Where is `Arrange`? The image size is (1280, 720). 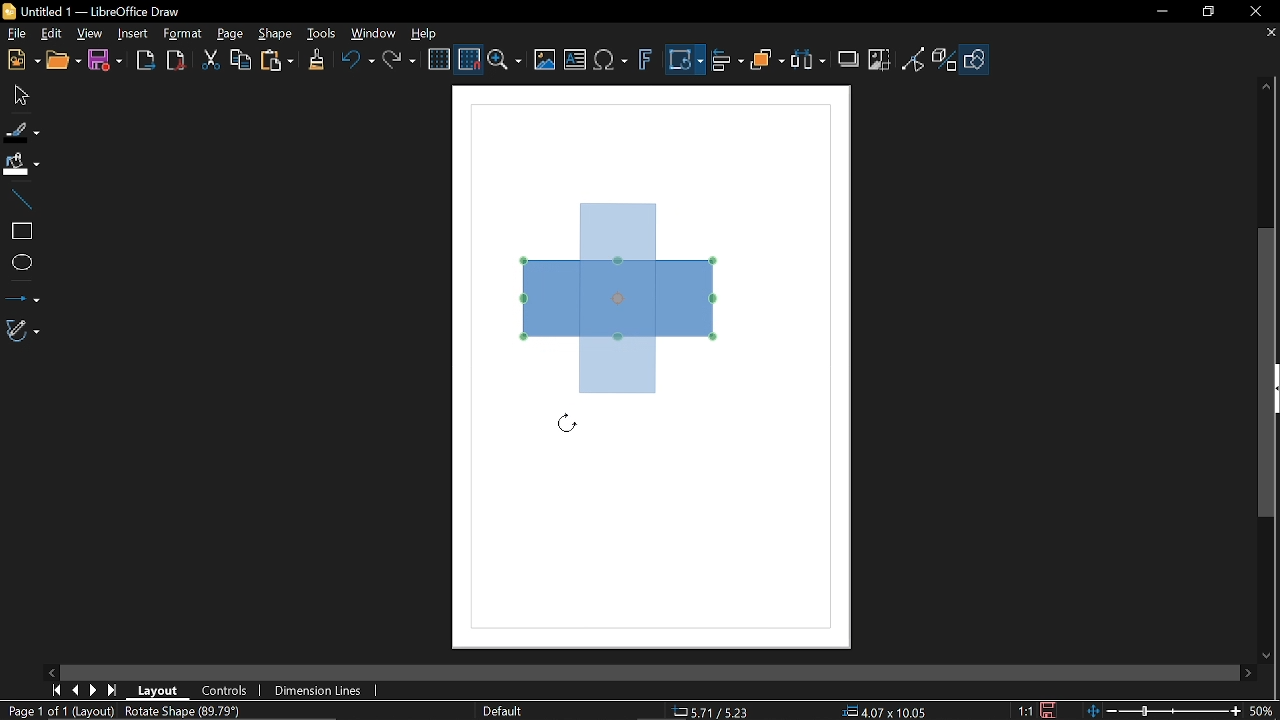 Arrange is located at coordinates (767, 62).